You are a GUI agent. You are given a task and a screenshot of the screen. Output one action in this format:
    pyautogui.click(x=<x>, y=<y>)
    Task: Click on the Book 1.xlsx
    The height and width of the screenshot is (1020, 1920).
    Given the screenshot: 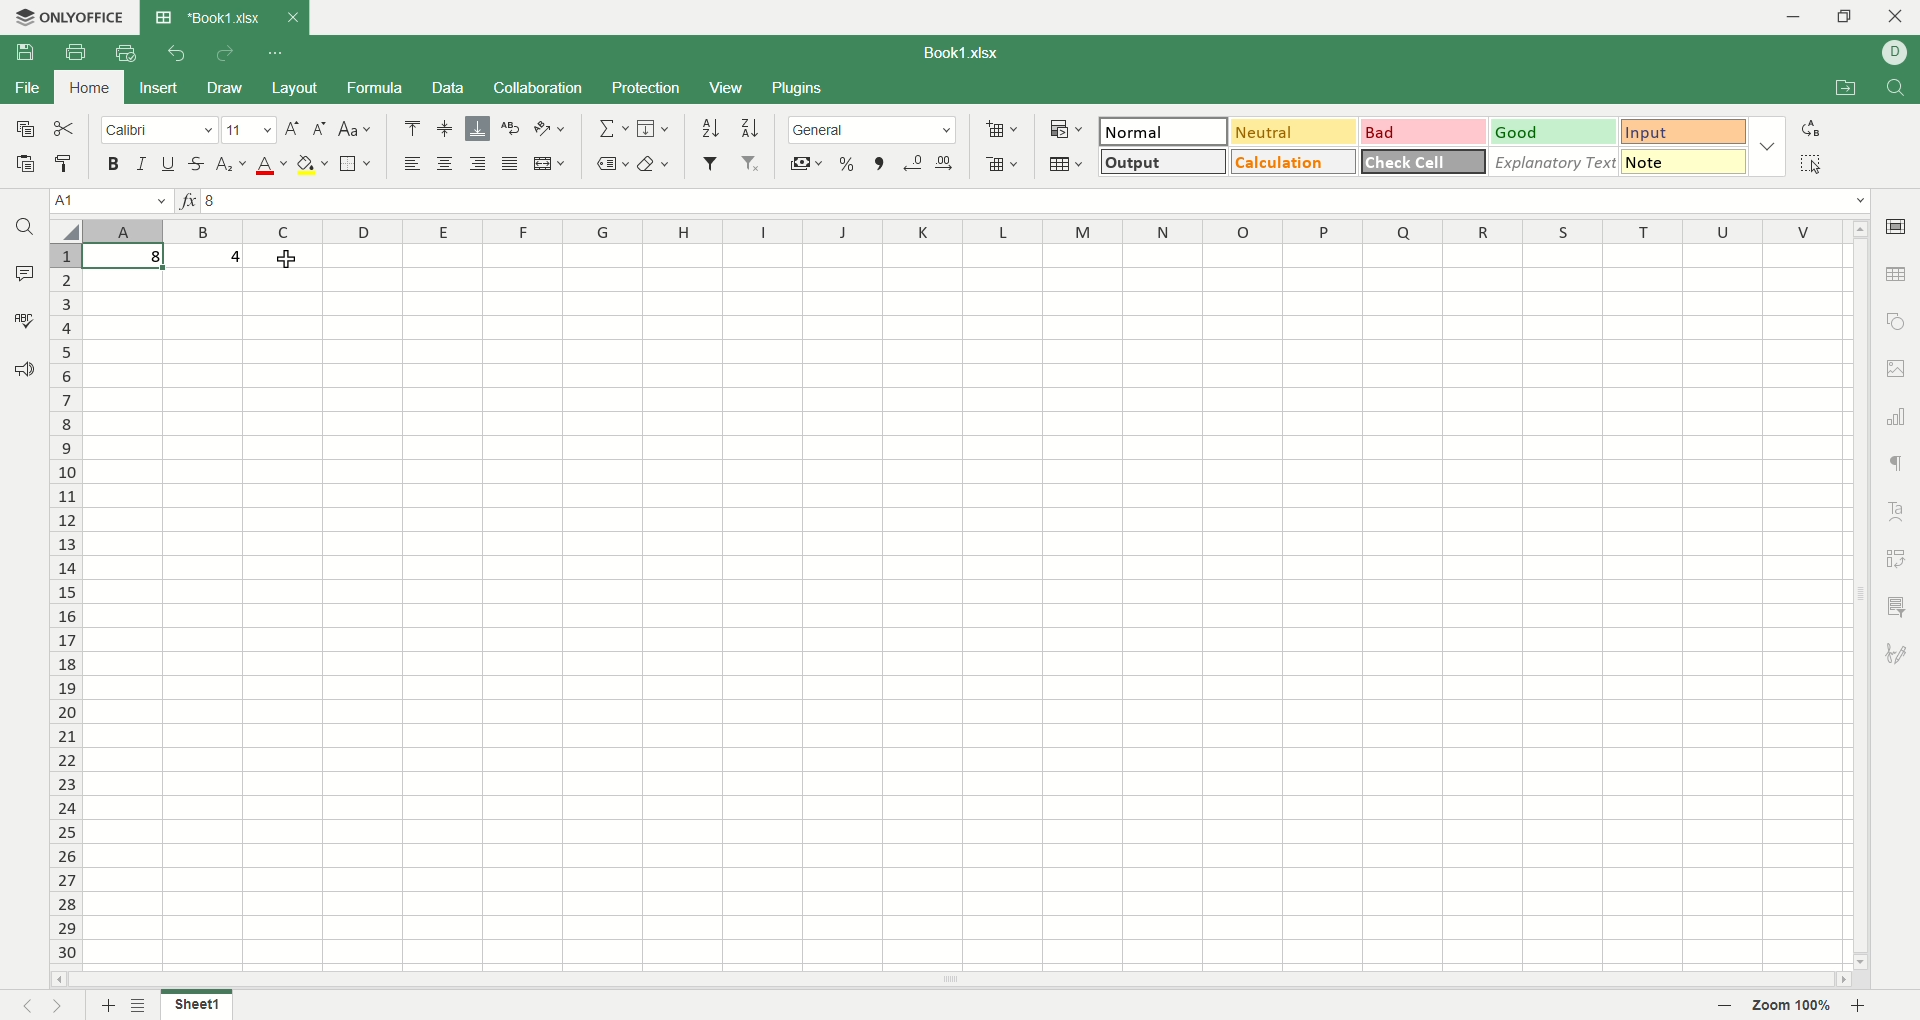 What is the action you would take?
    pyautogui.click(x=205, y=16)
    